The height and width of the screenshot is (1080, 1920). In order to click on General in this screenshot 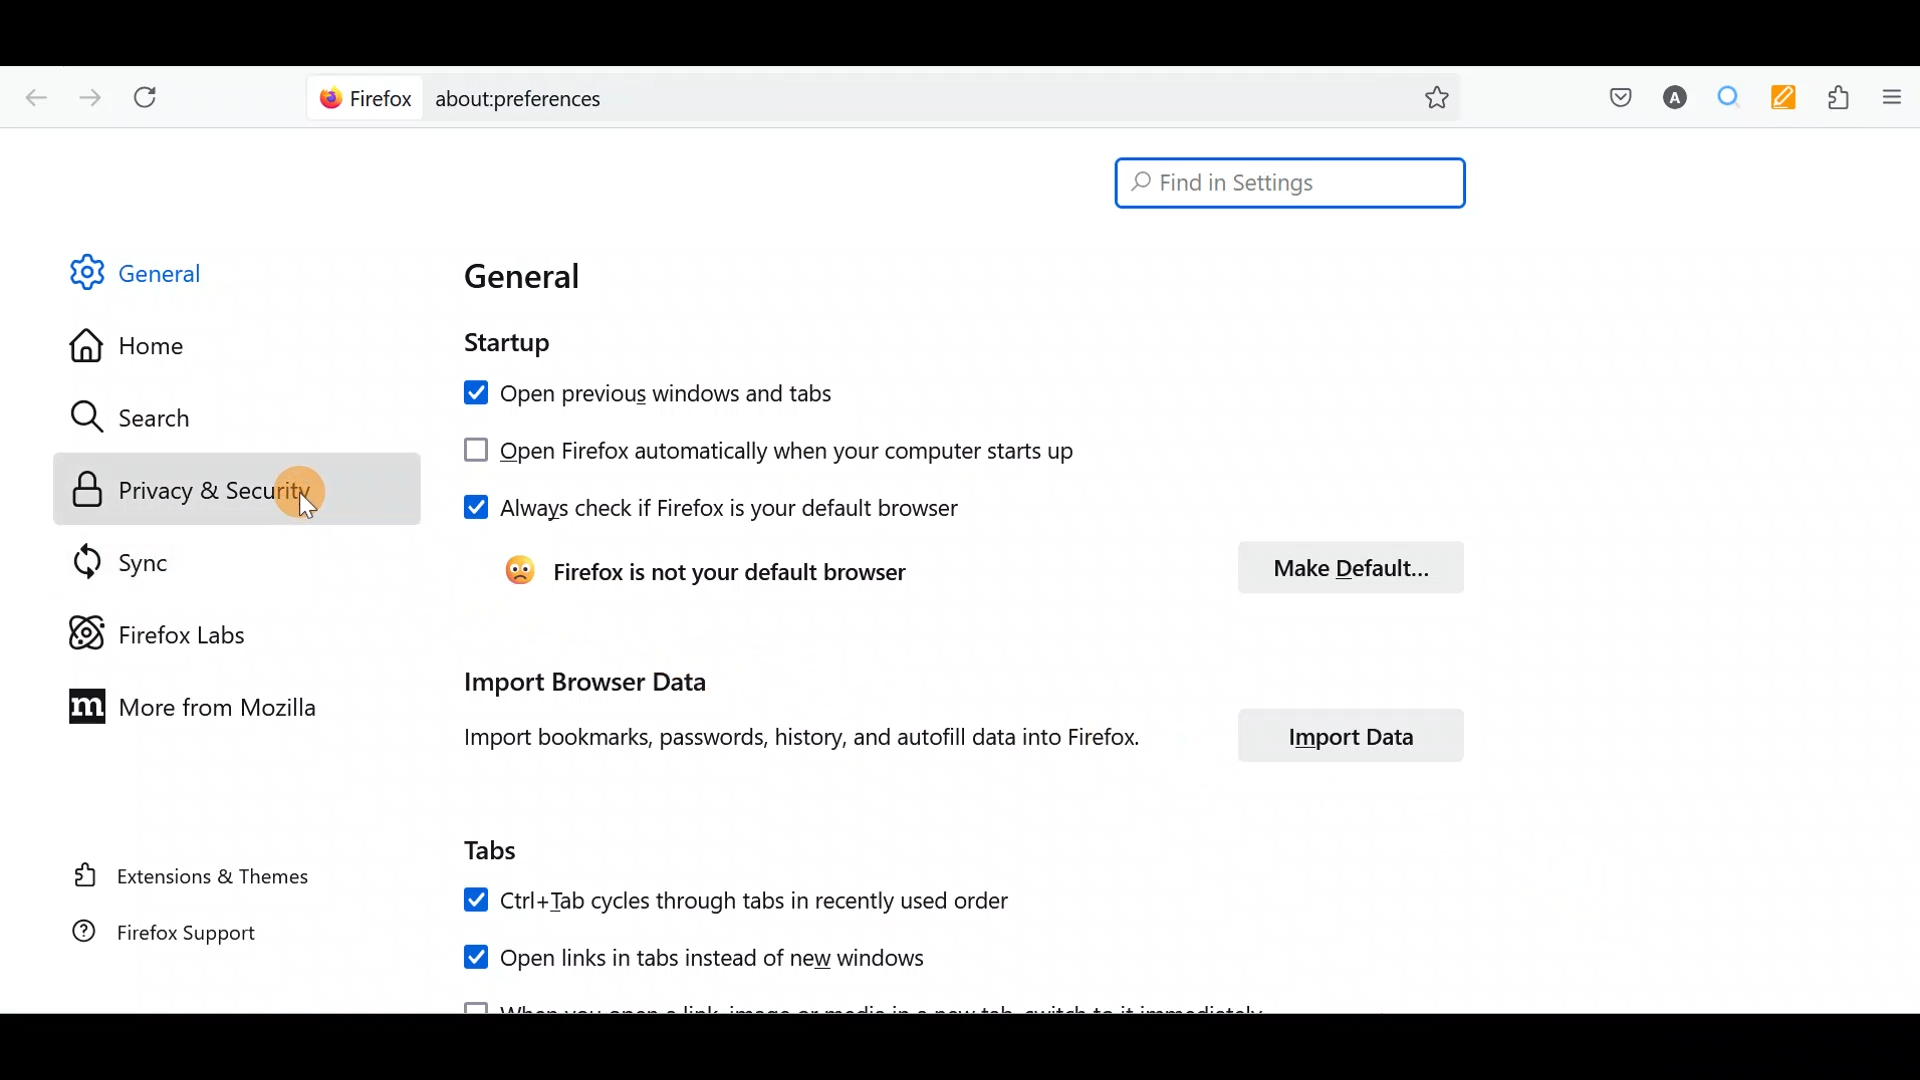, I will do `click(537, 278)`.